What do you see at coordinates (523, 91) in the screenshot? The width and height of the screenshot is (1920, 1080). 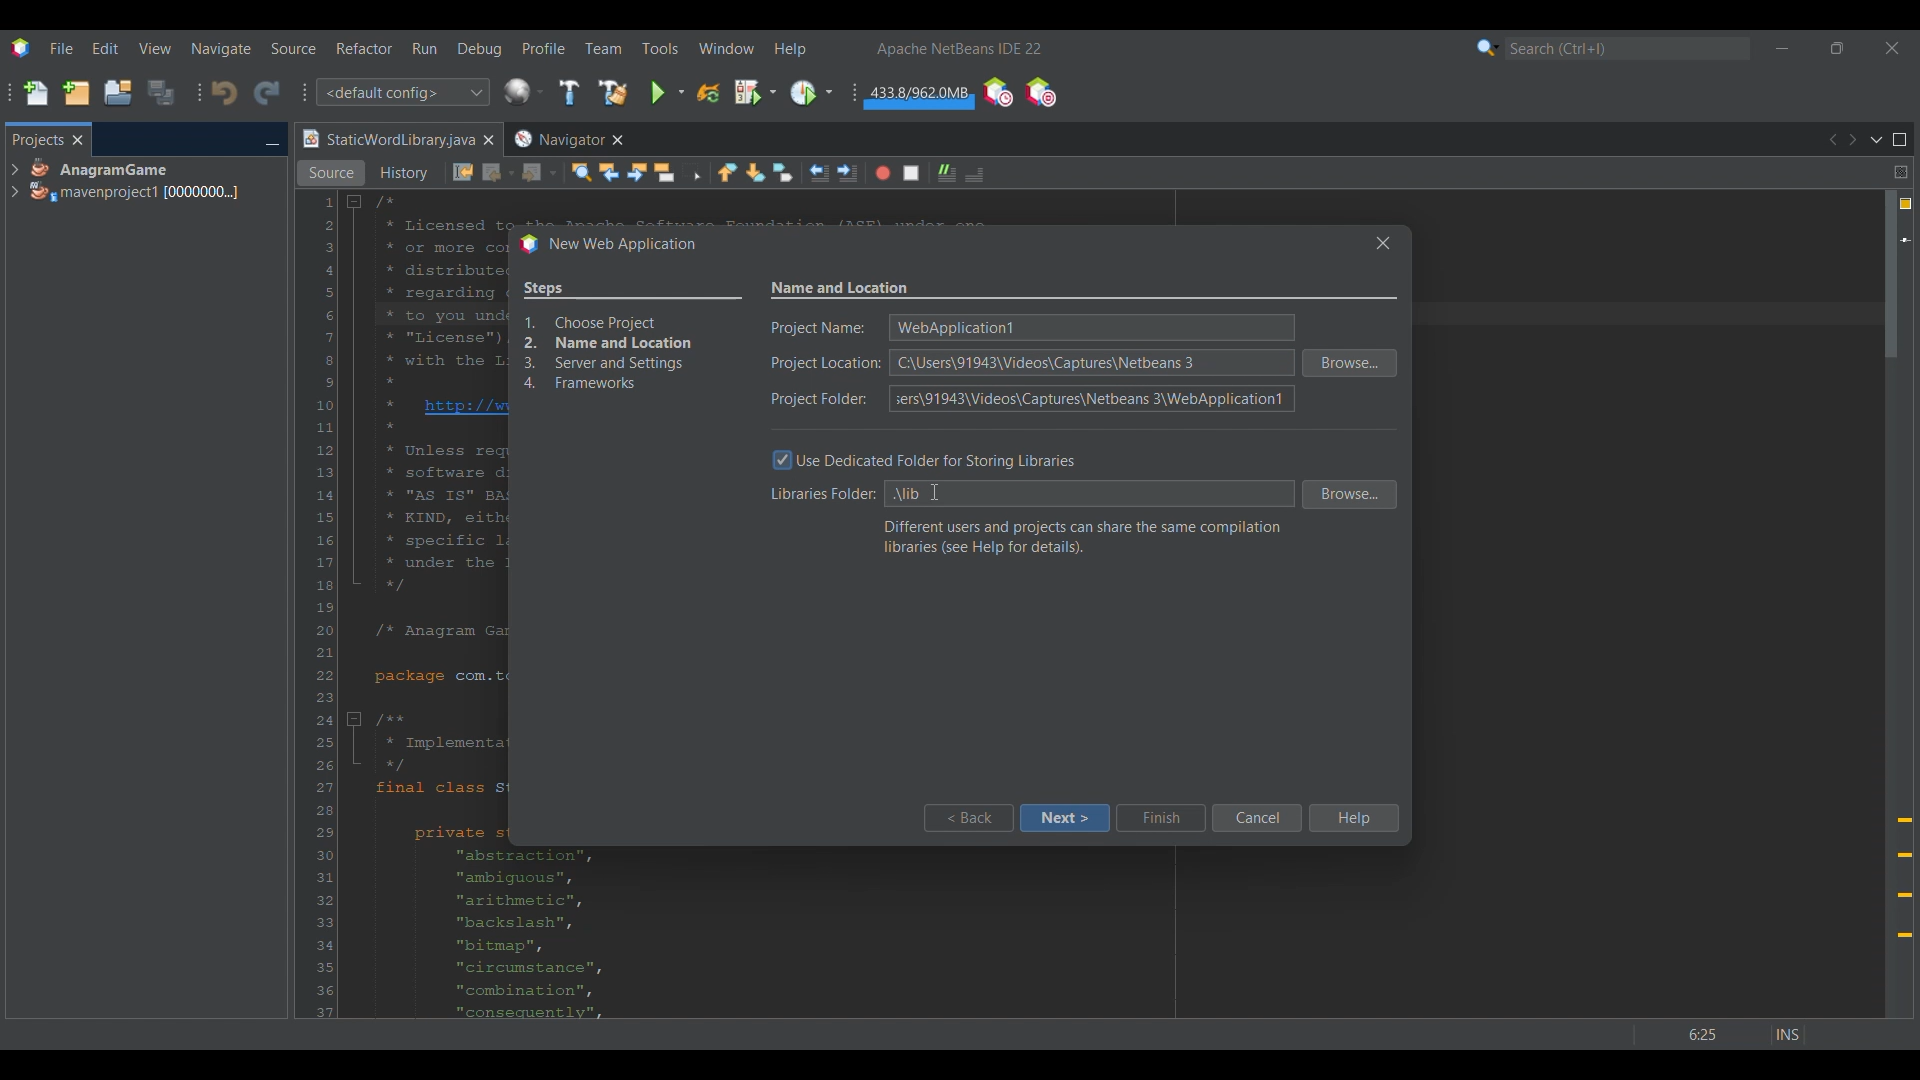 I see `Configure window` at bounding box center [523, 91].